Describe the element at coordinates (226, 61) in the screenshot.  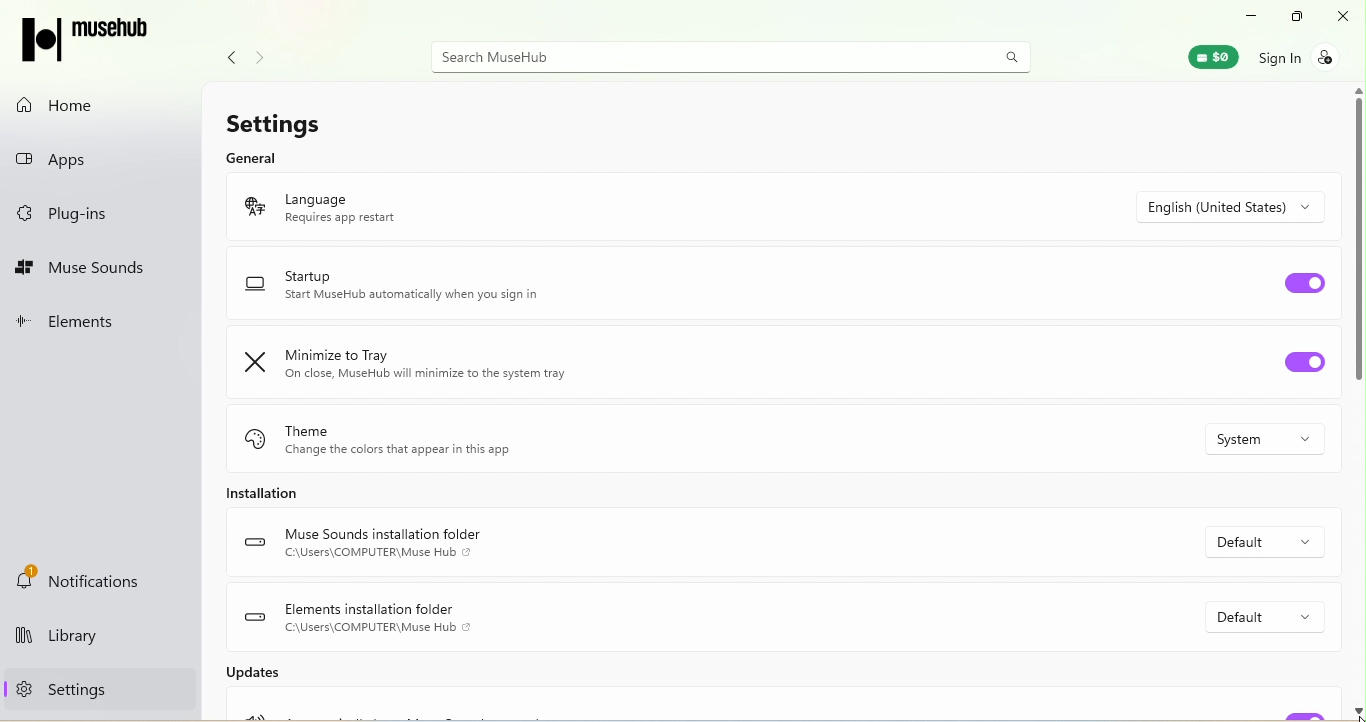
I see `Navigate back` at that location.